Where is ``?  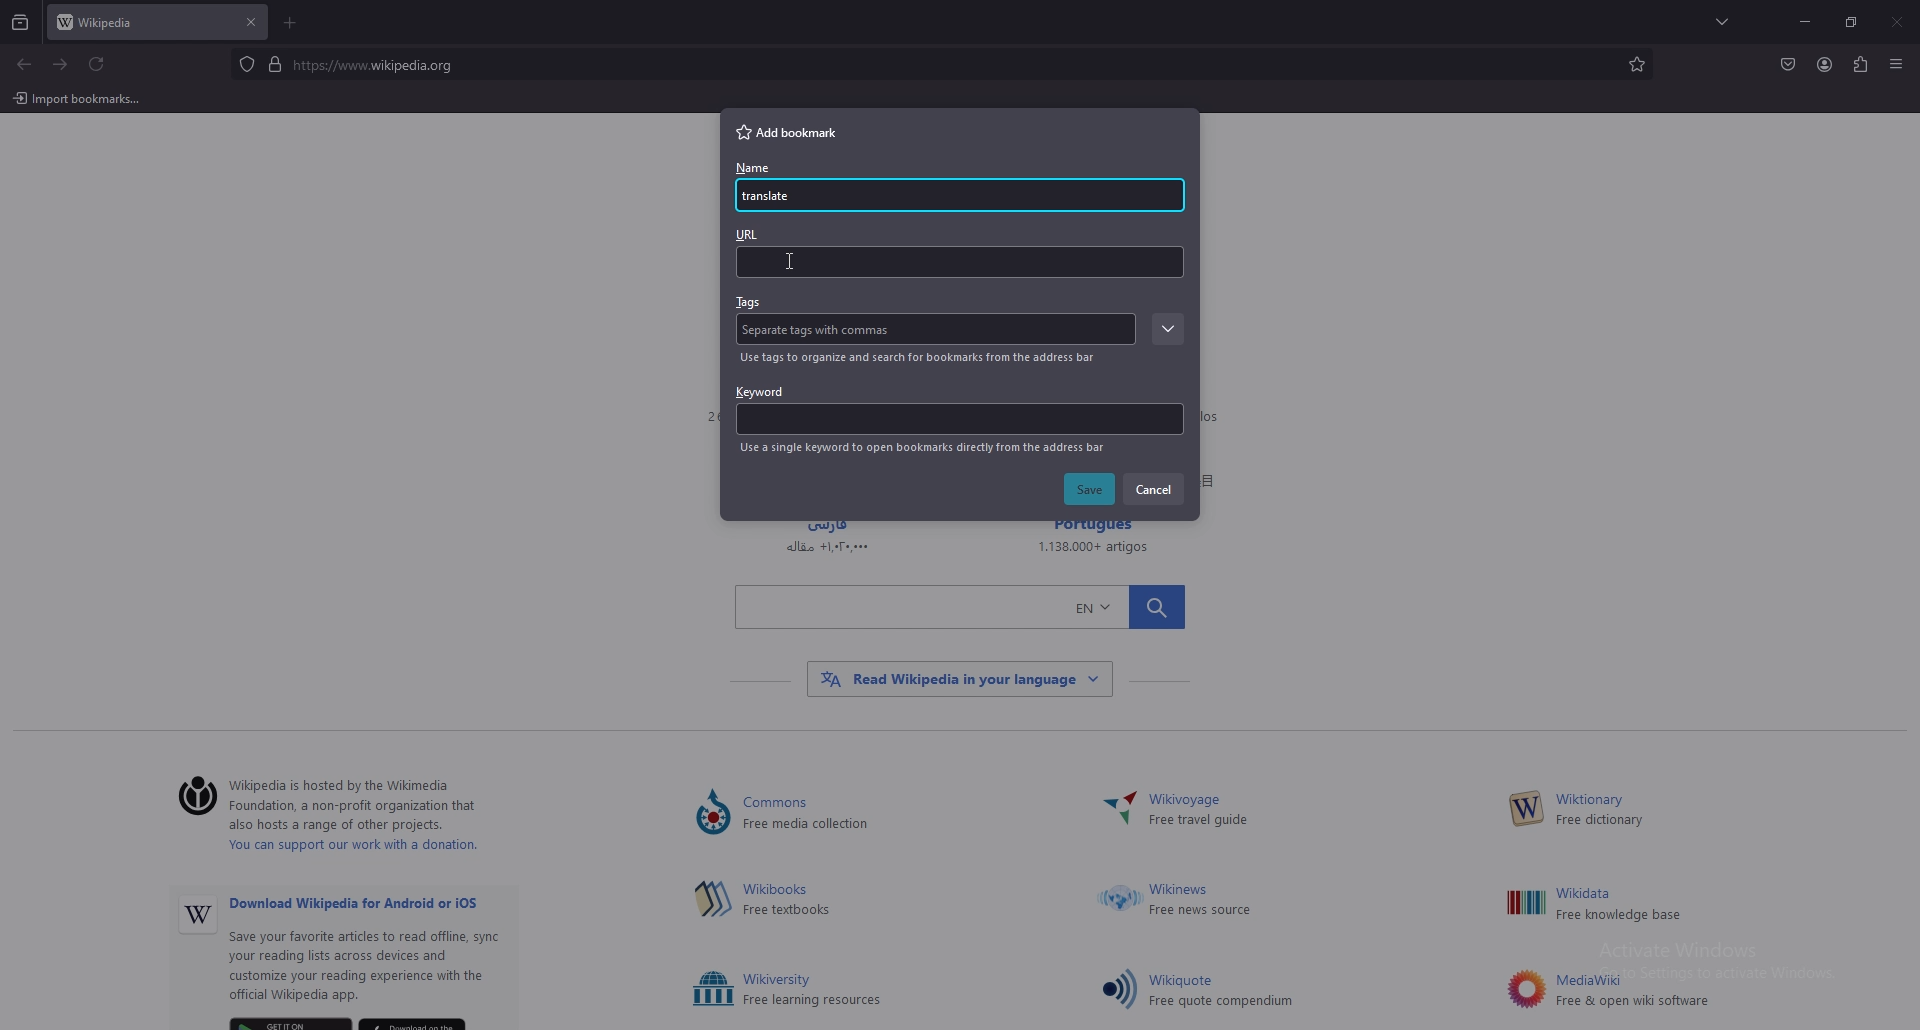  is located at coordinates (1524, 903).